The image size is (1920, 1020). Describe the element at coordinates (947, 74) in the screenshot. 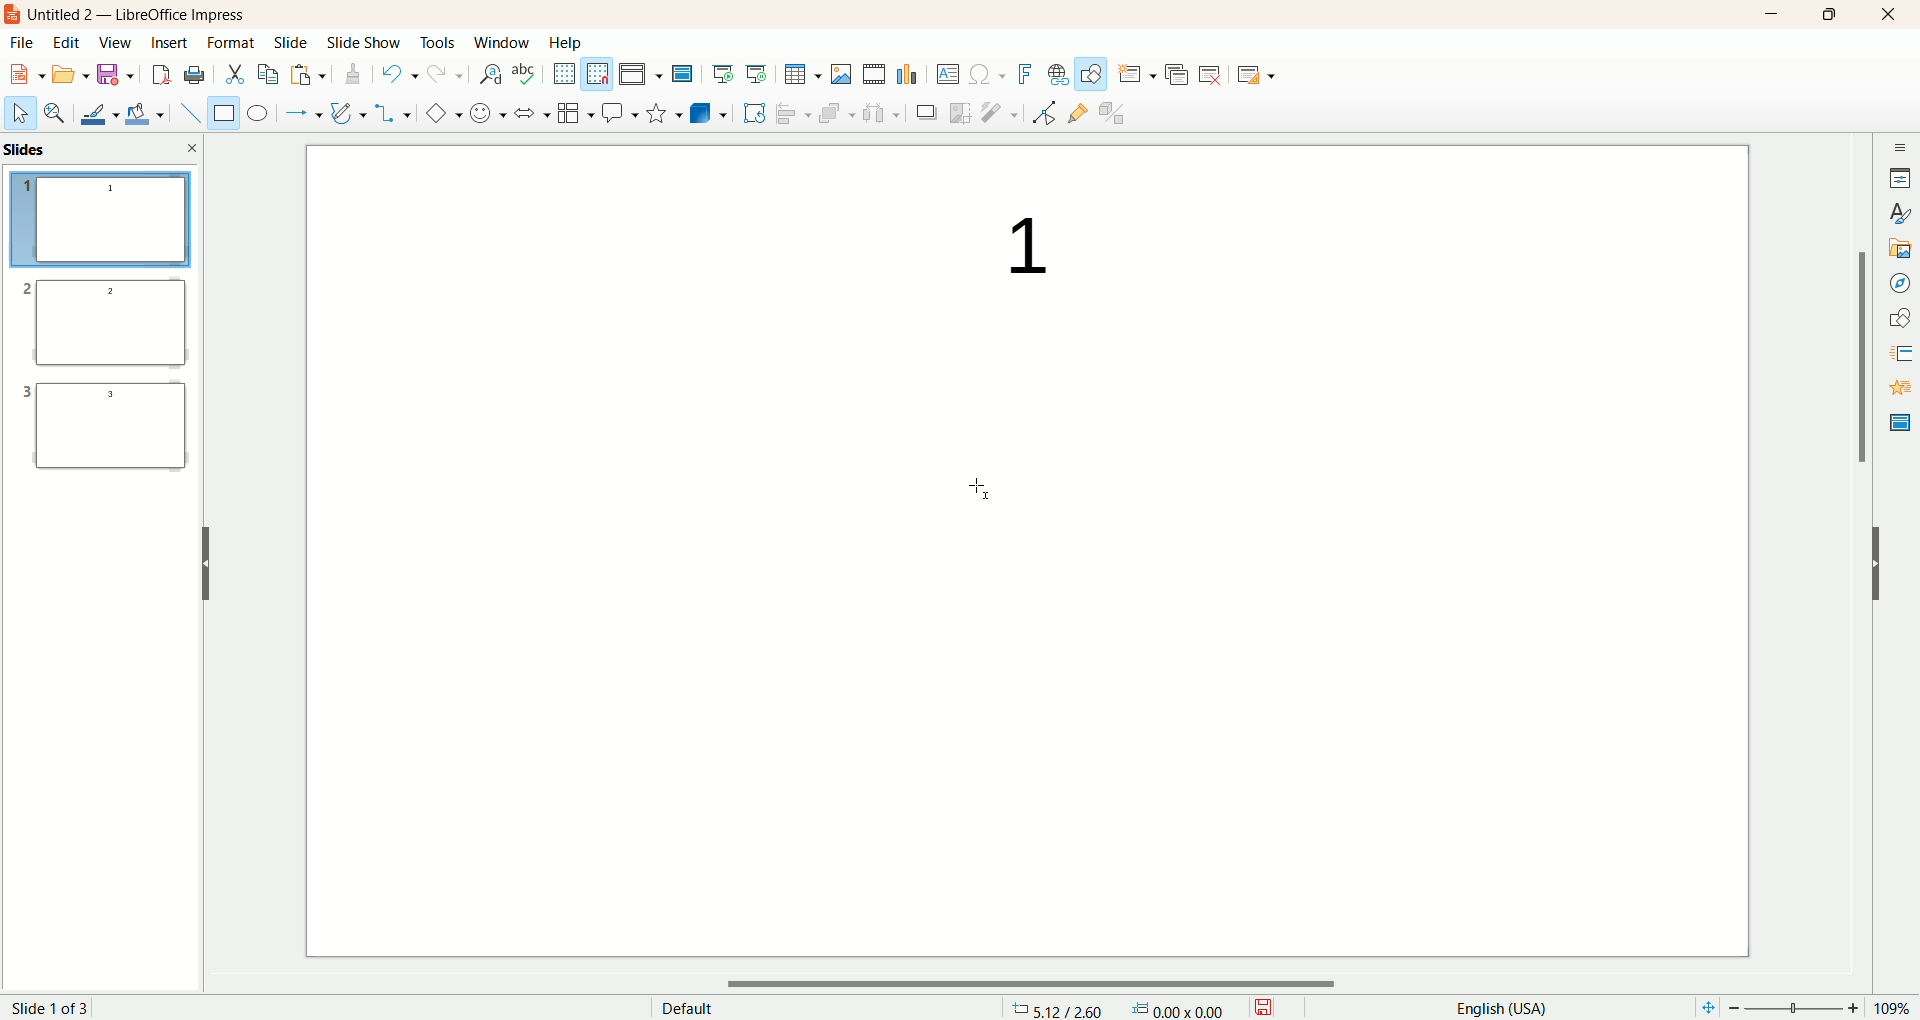

I see `textbox` at that location.